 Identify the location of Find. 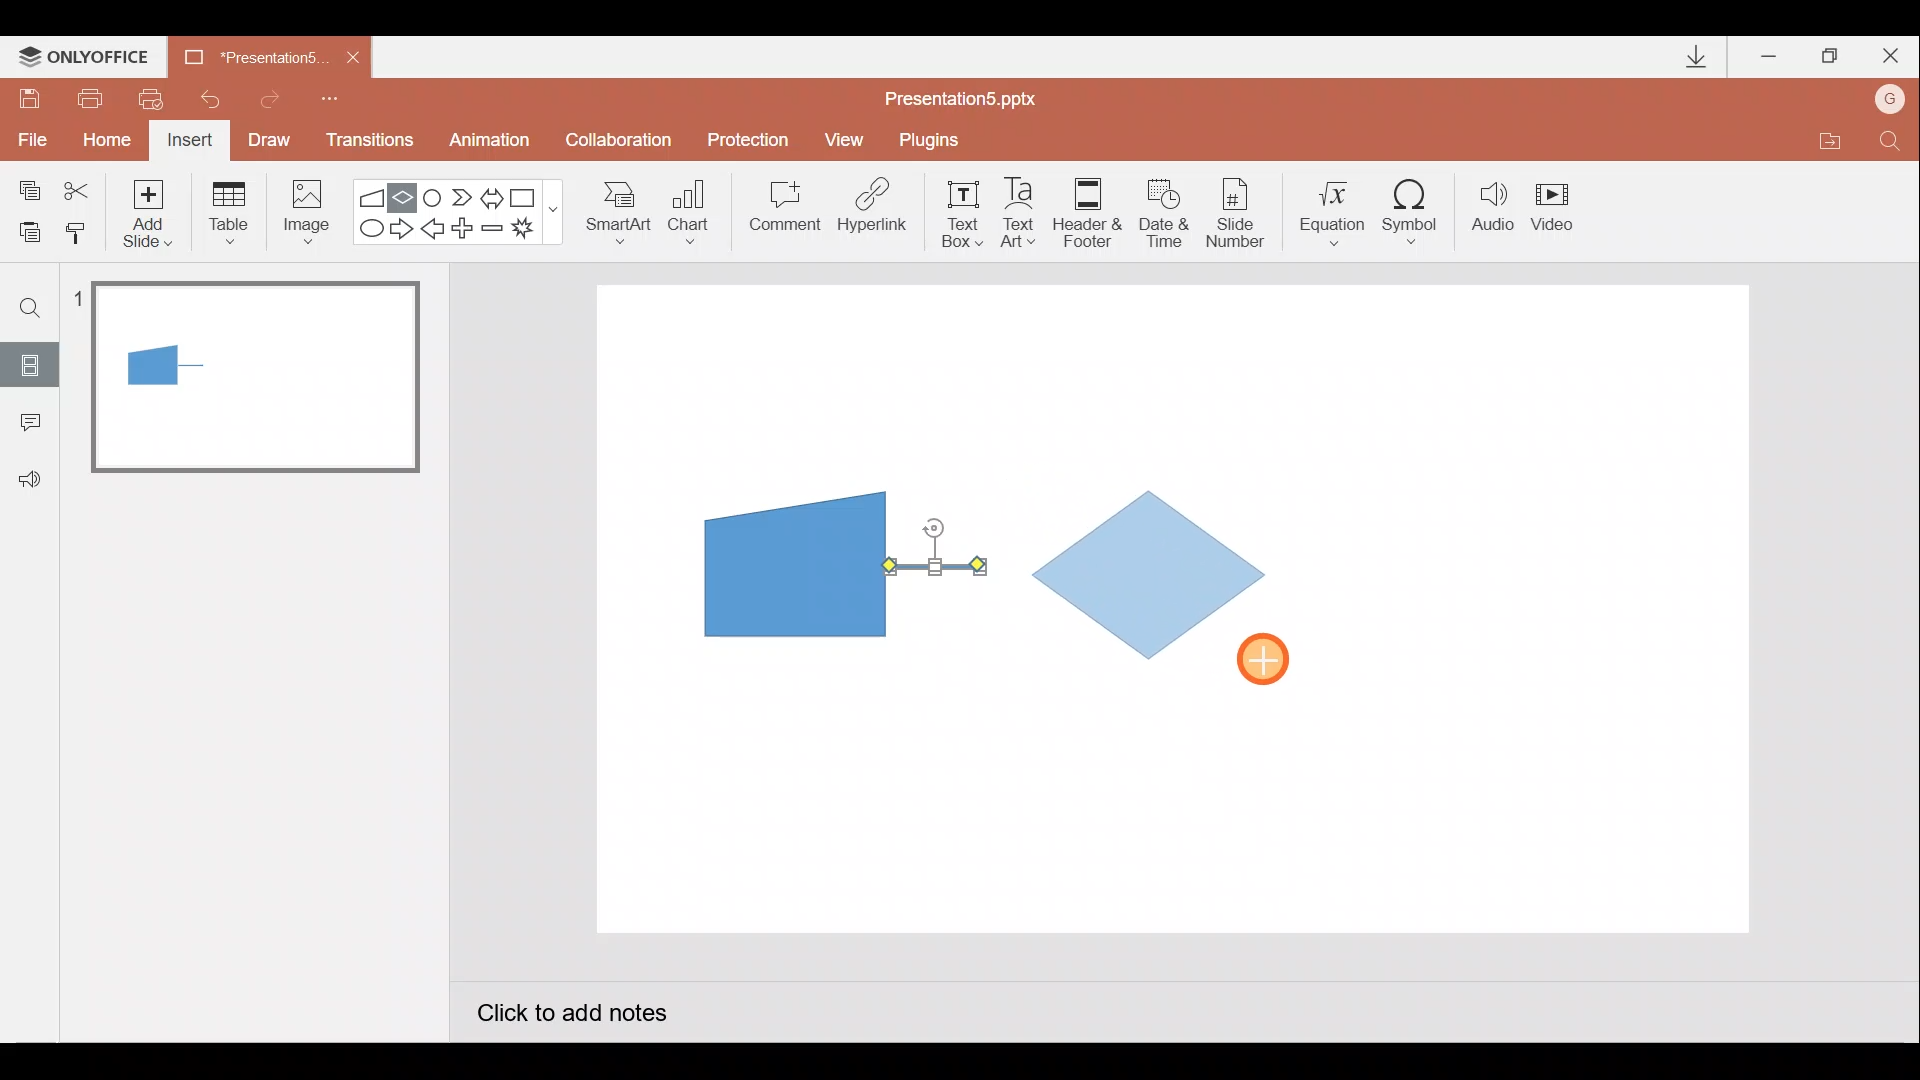
(1890, 146).